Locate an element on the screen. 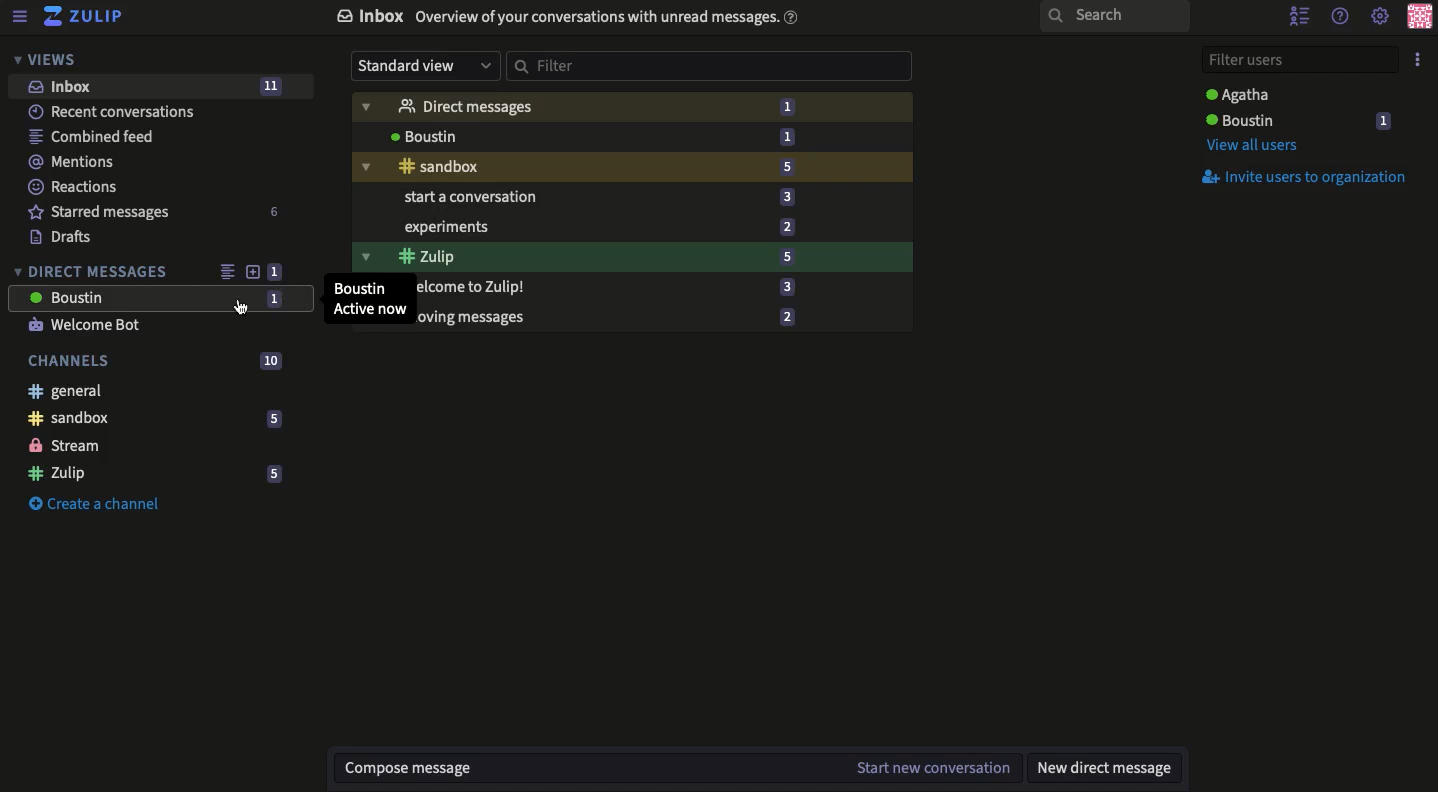 The image size is (1438, 792). Sandbox is located at coordinates (154, 419).